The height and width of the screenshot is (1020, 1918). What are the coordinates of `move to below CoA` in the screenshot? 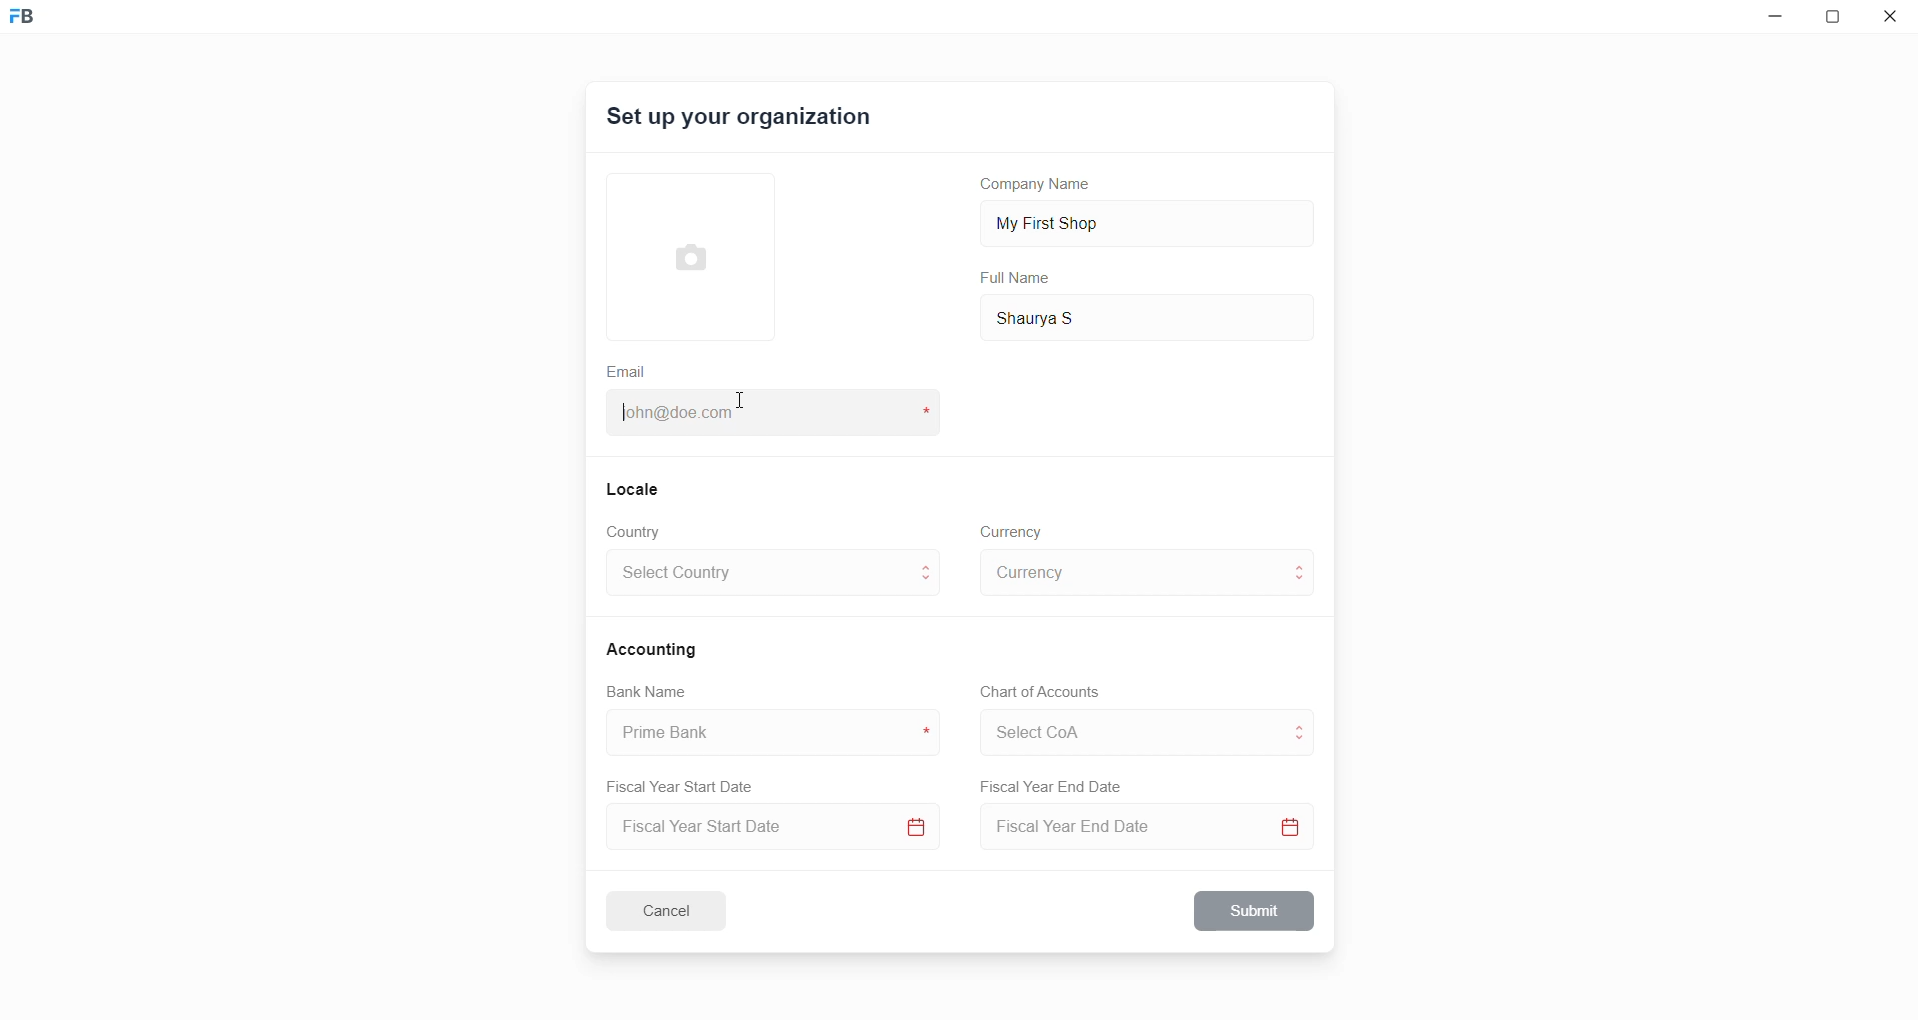 It's located at (1301, 742).